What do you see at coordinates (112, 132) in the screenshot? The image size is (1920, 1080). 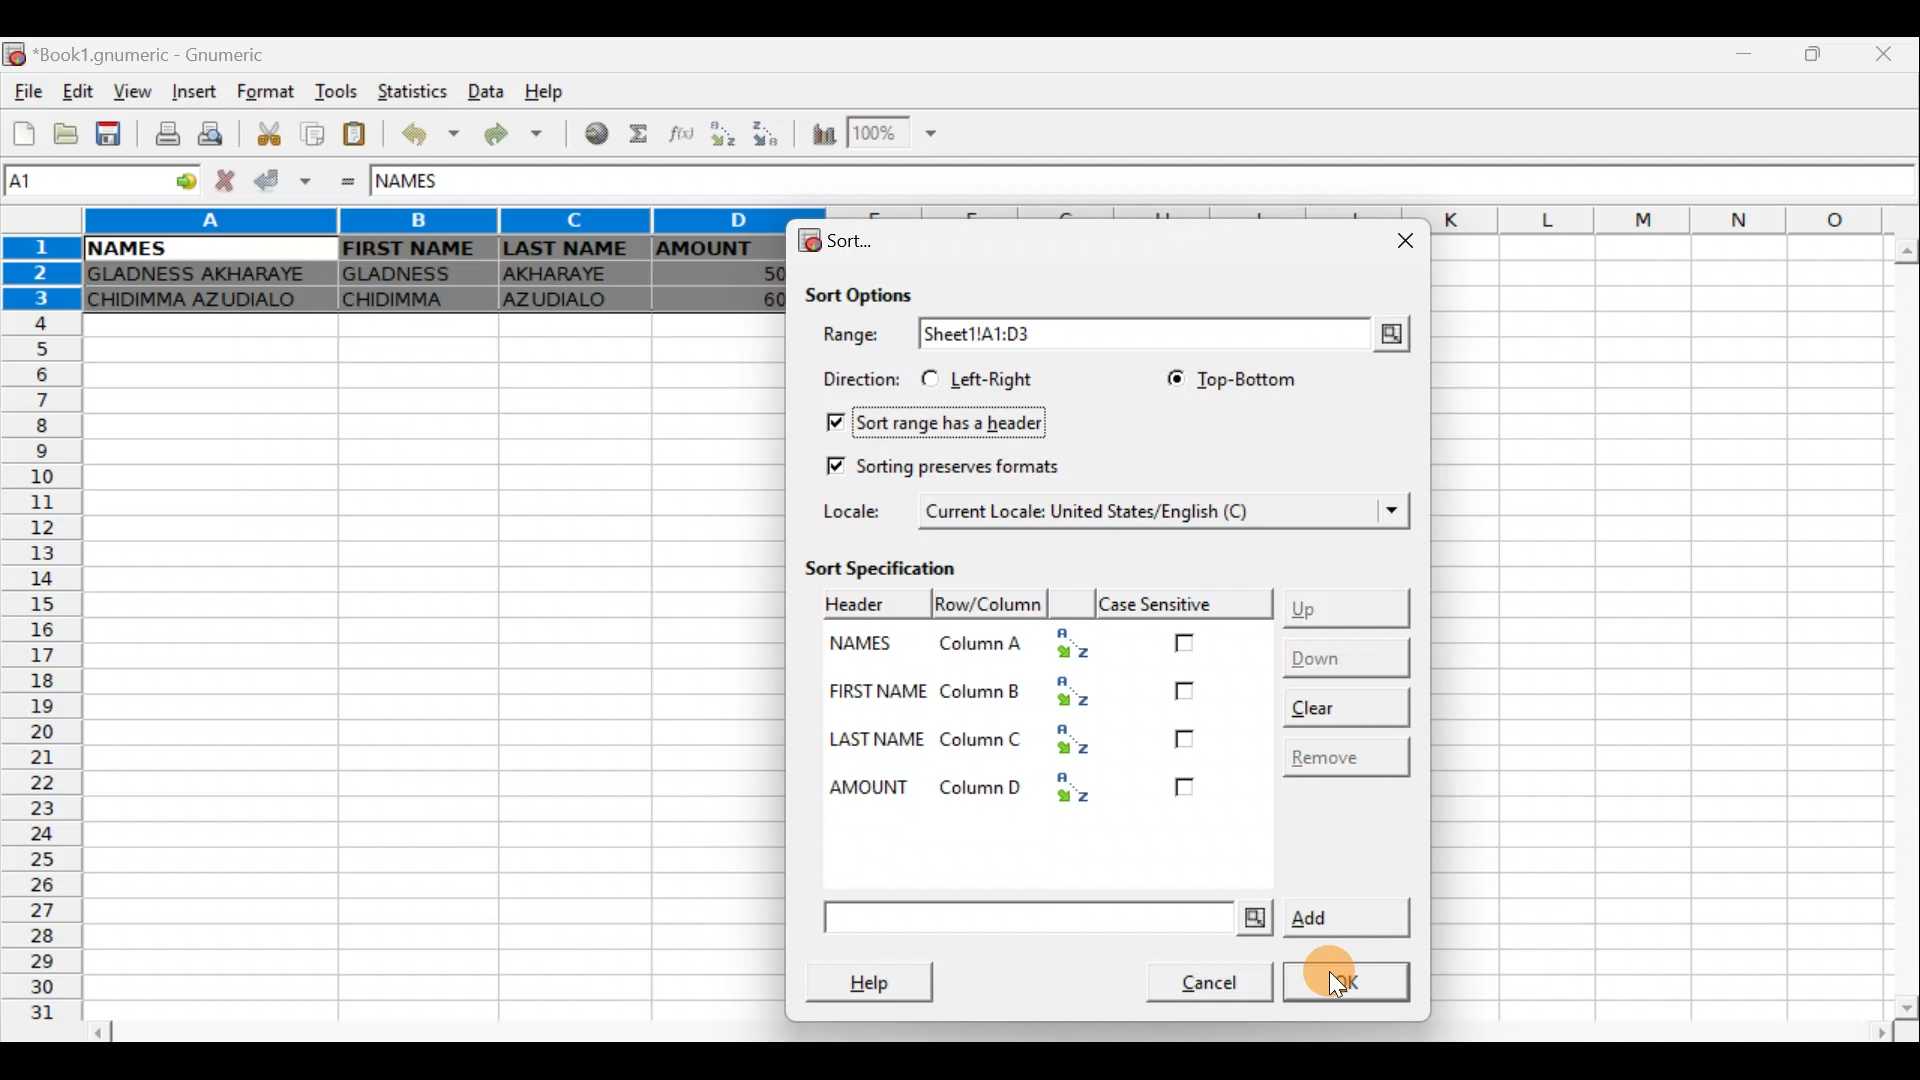 I see `Save current workbook` at bounding box center [112, 132].